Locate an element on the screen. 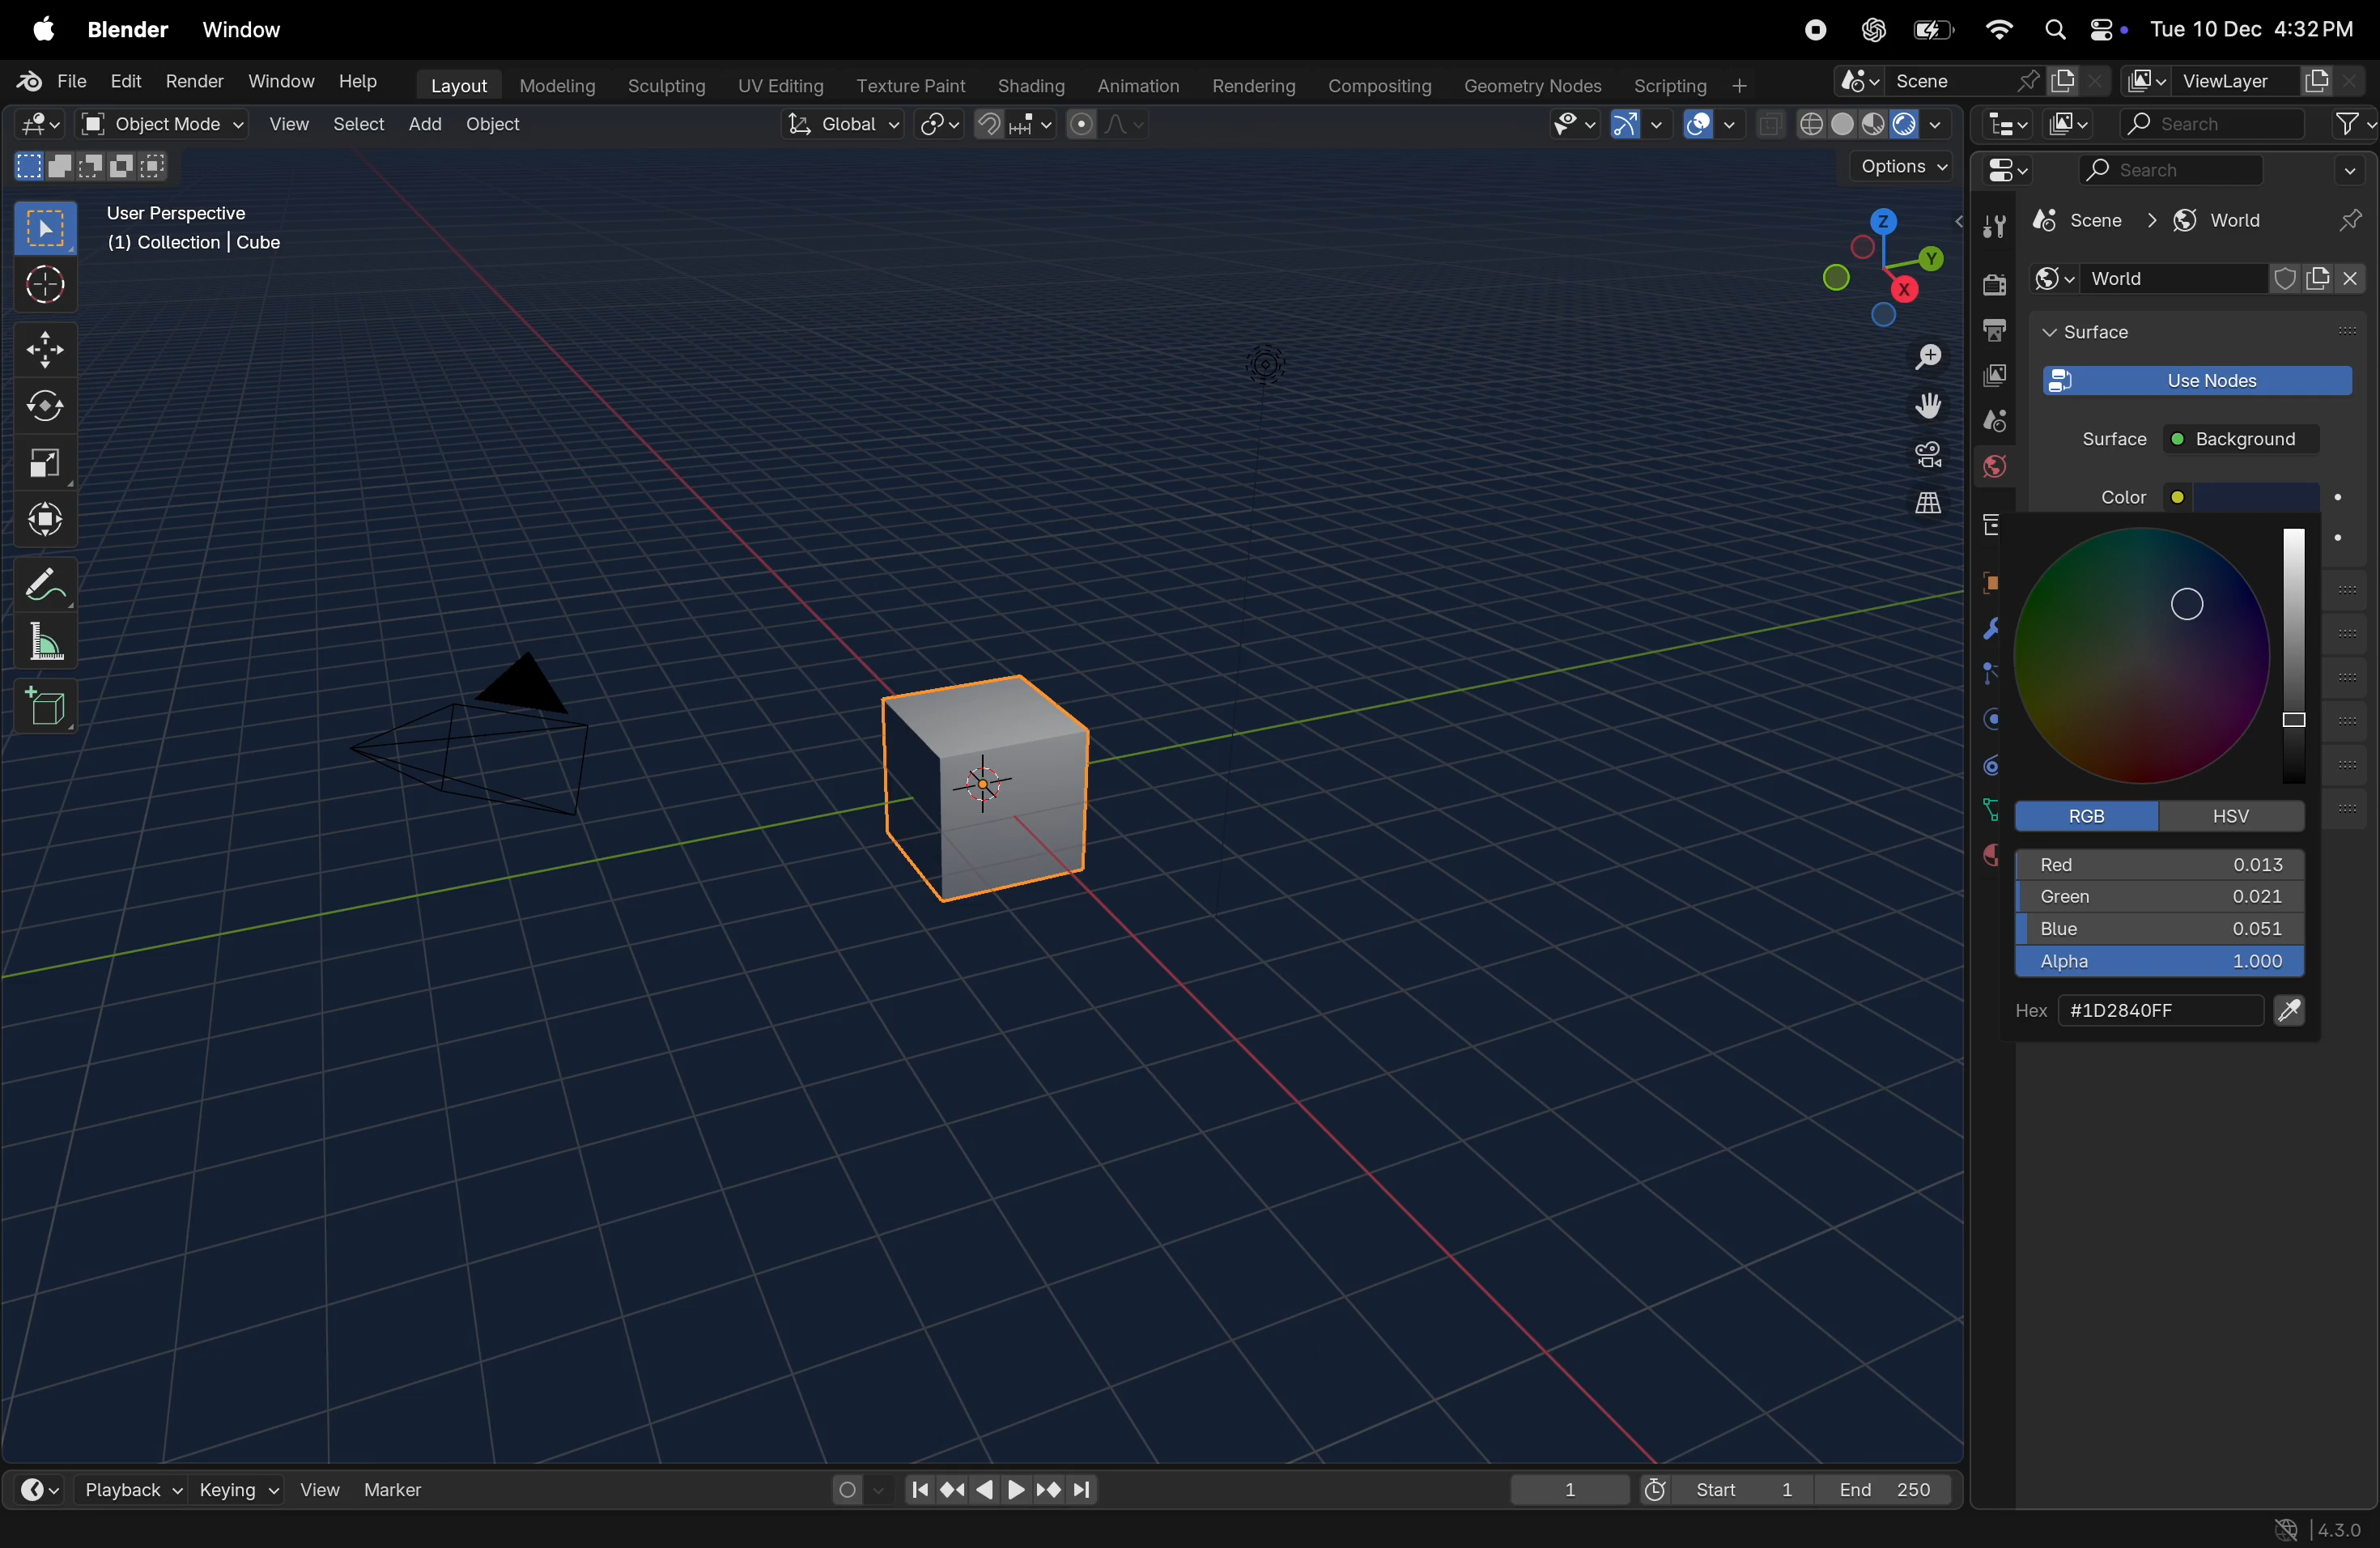  show gimzo is located at coordinates (1643, 125).